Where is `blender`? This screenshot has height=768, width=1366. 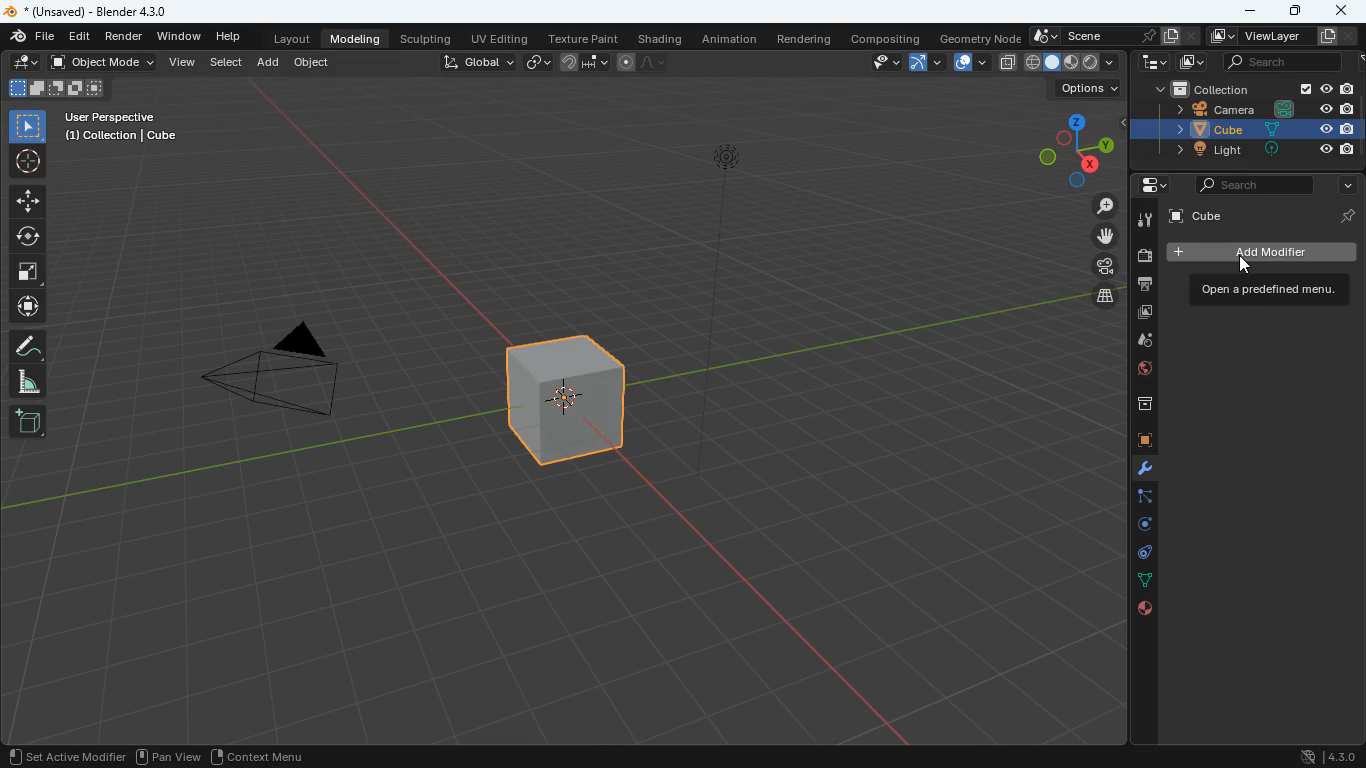 blender is located at coordinates (32, 36).